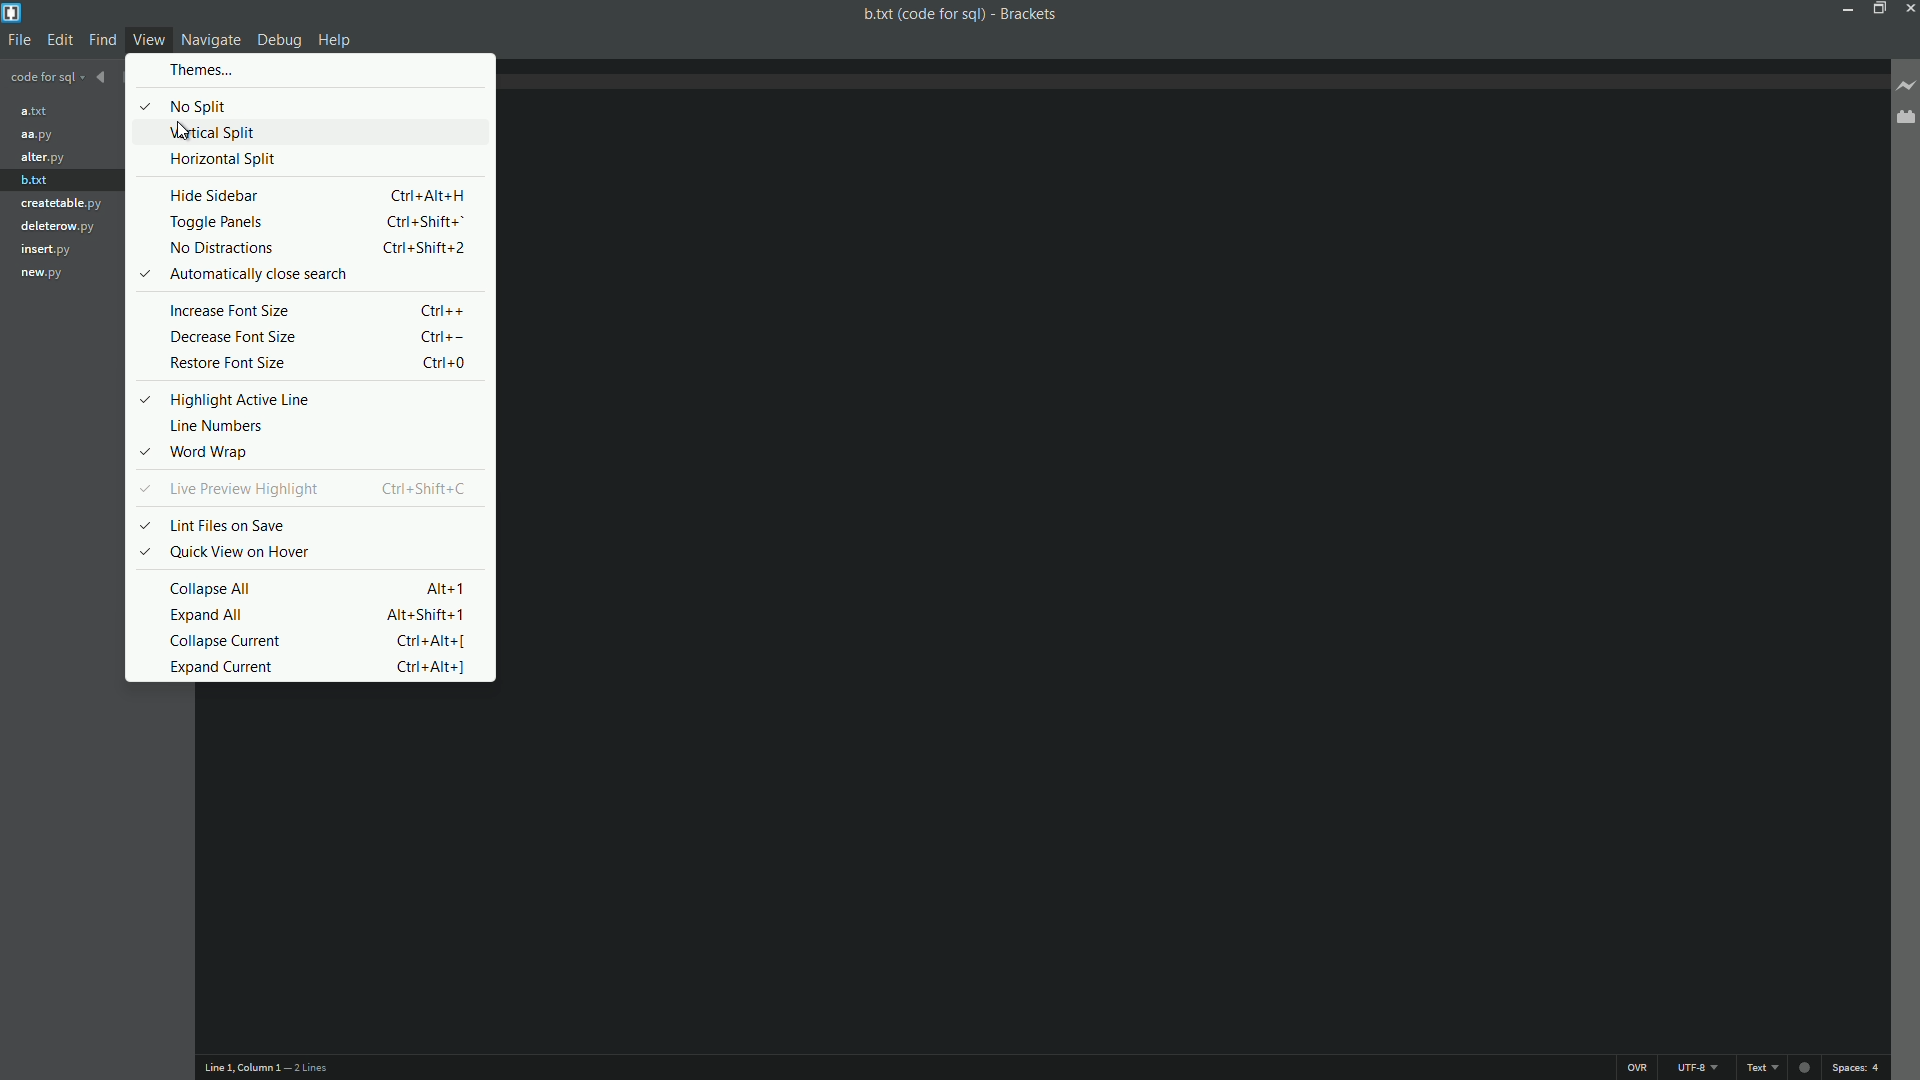  Describe the element at coordinates (323, 491) in the screenshot. I see `live preview highlight` at that location.